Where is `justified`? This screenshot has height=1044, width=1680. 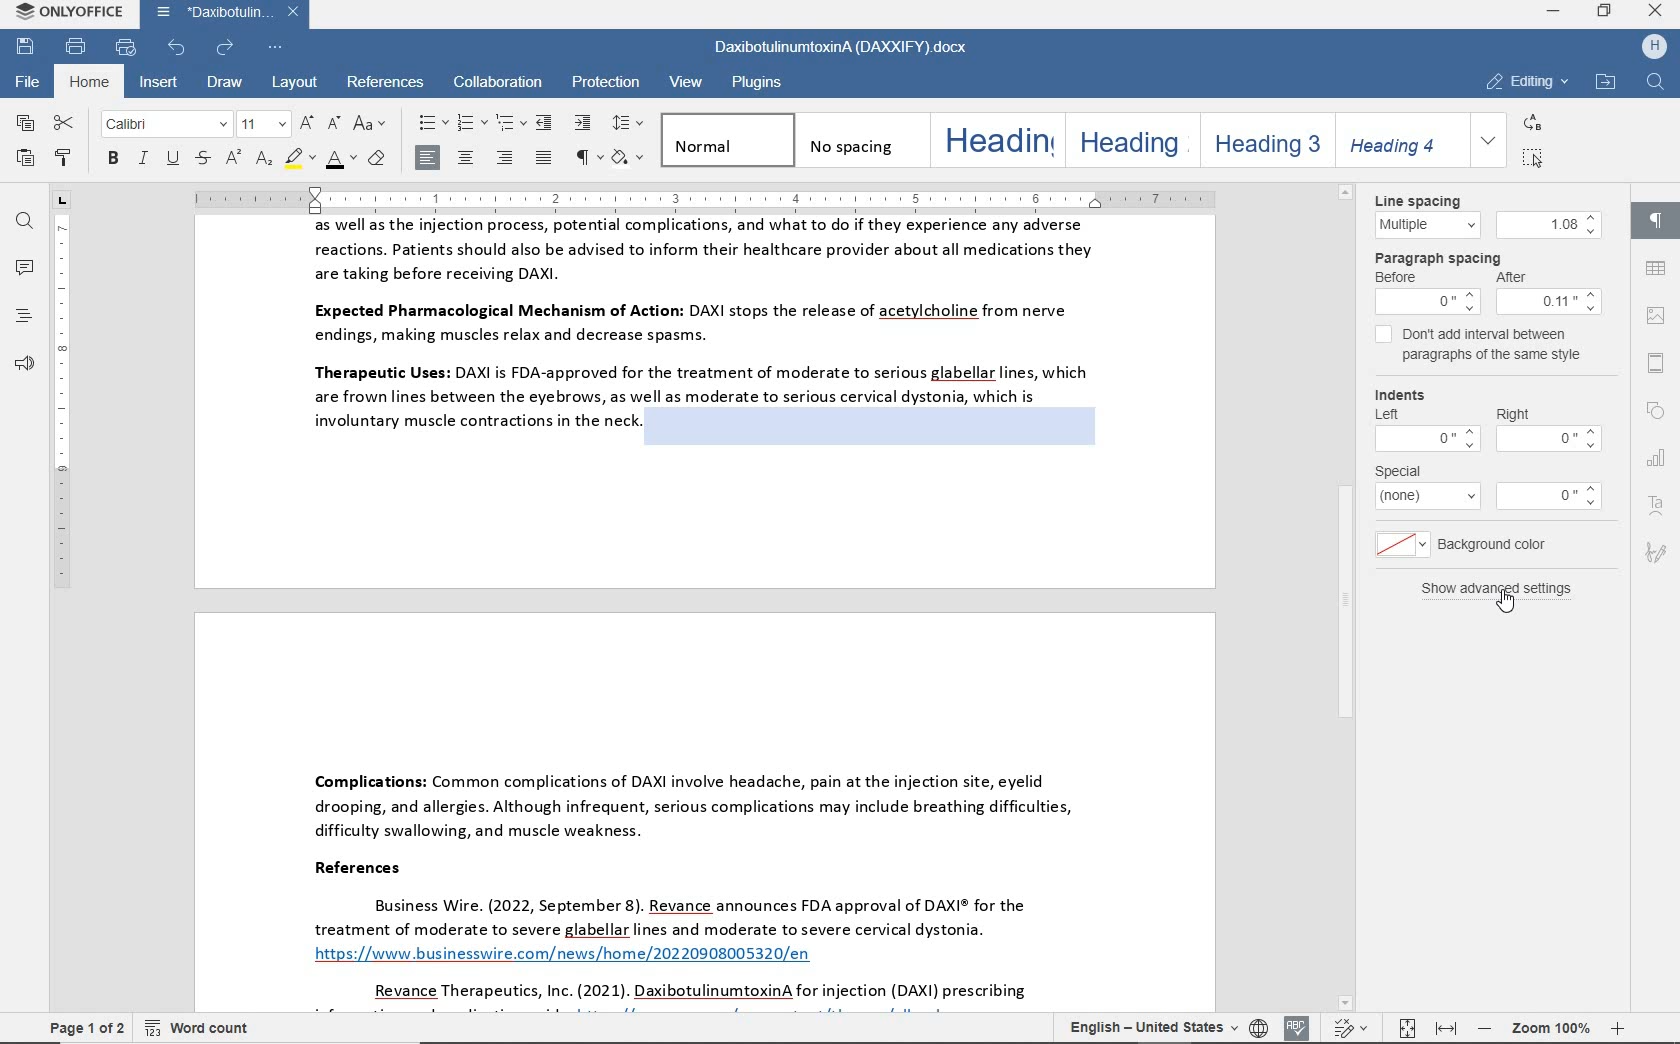
justified is located at coordinates (545, 159).